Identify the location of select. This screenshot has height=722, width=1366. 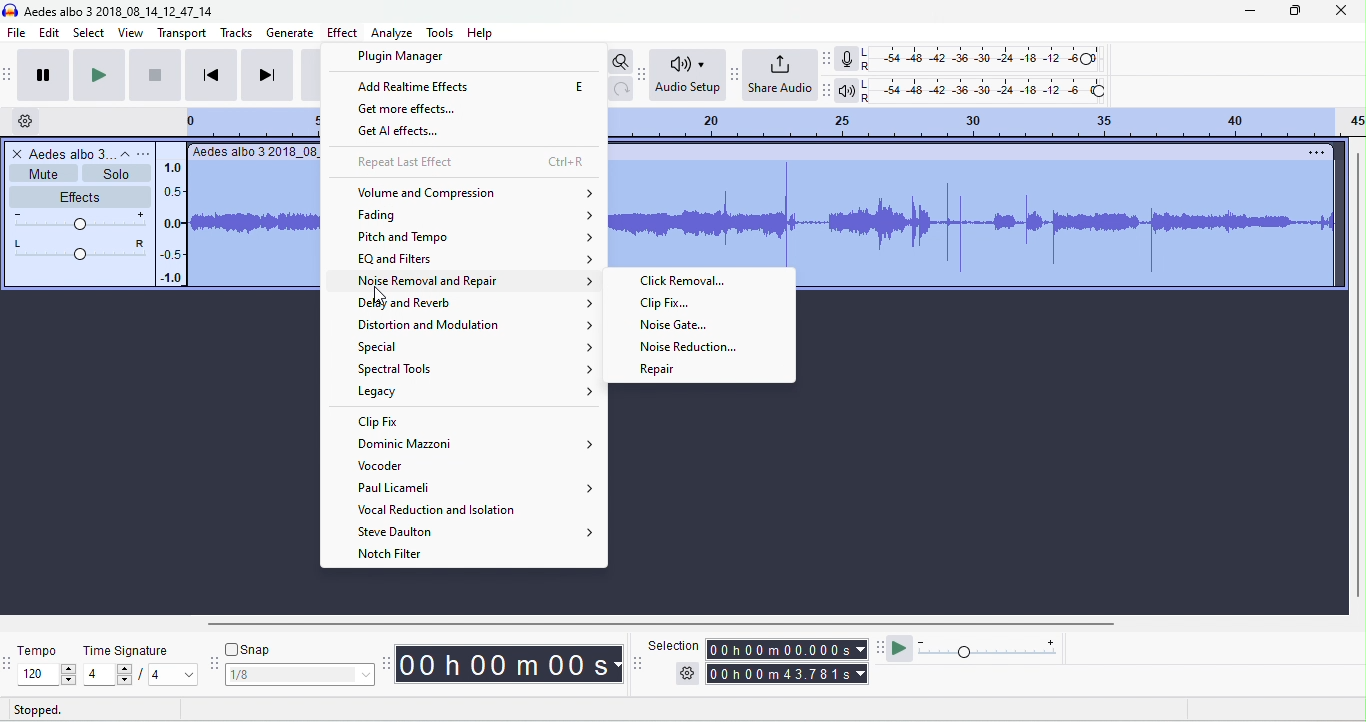
(90, 33).